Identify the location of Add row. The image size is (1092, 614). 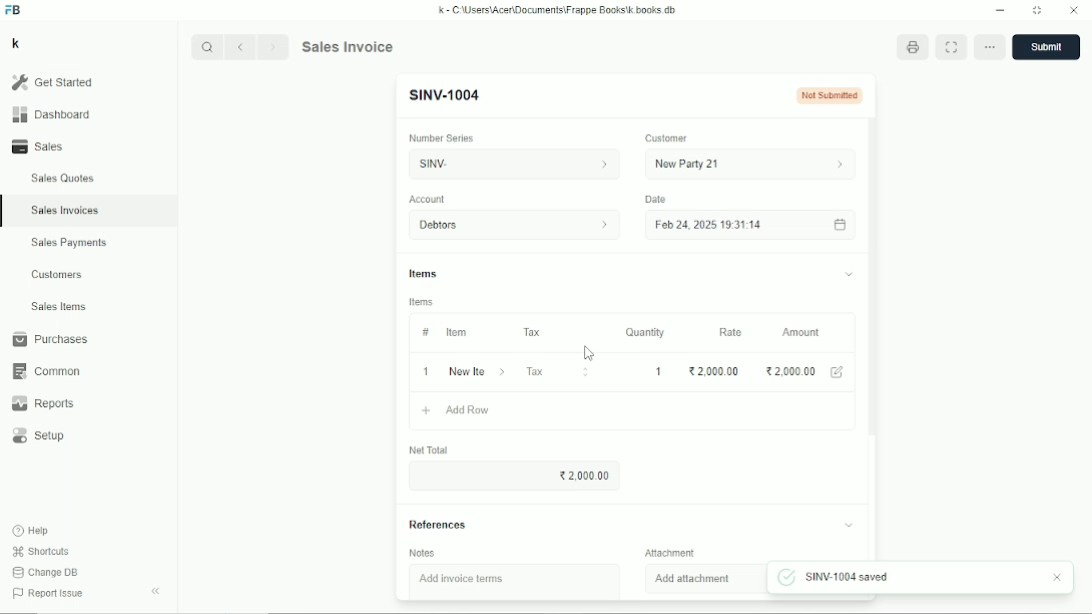
(455, 411).